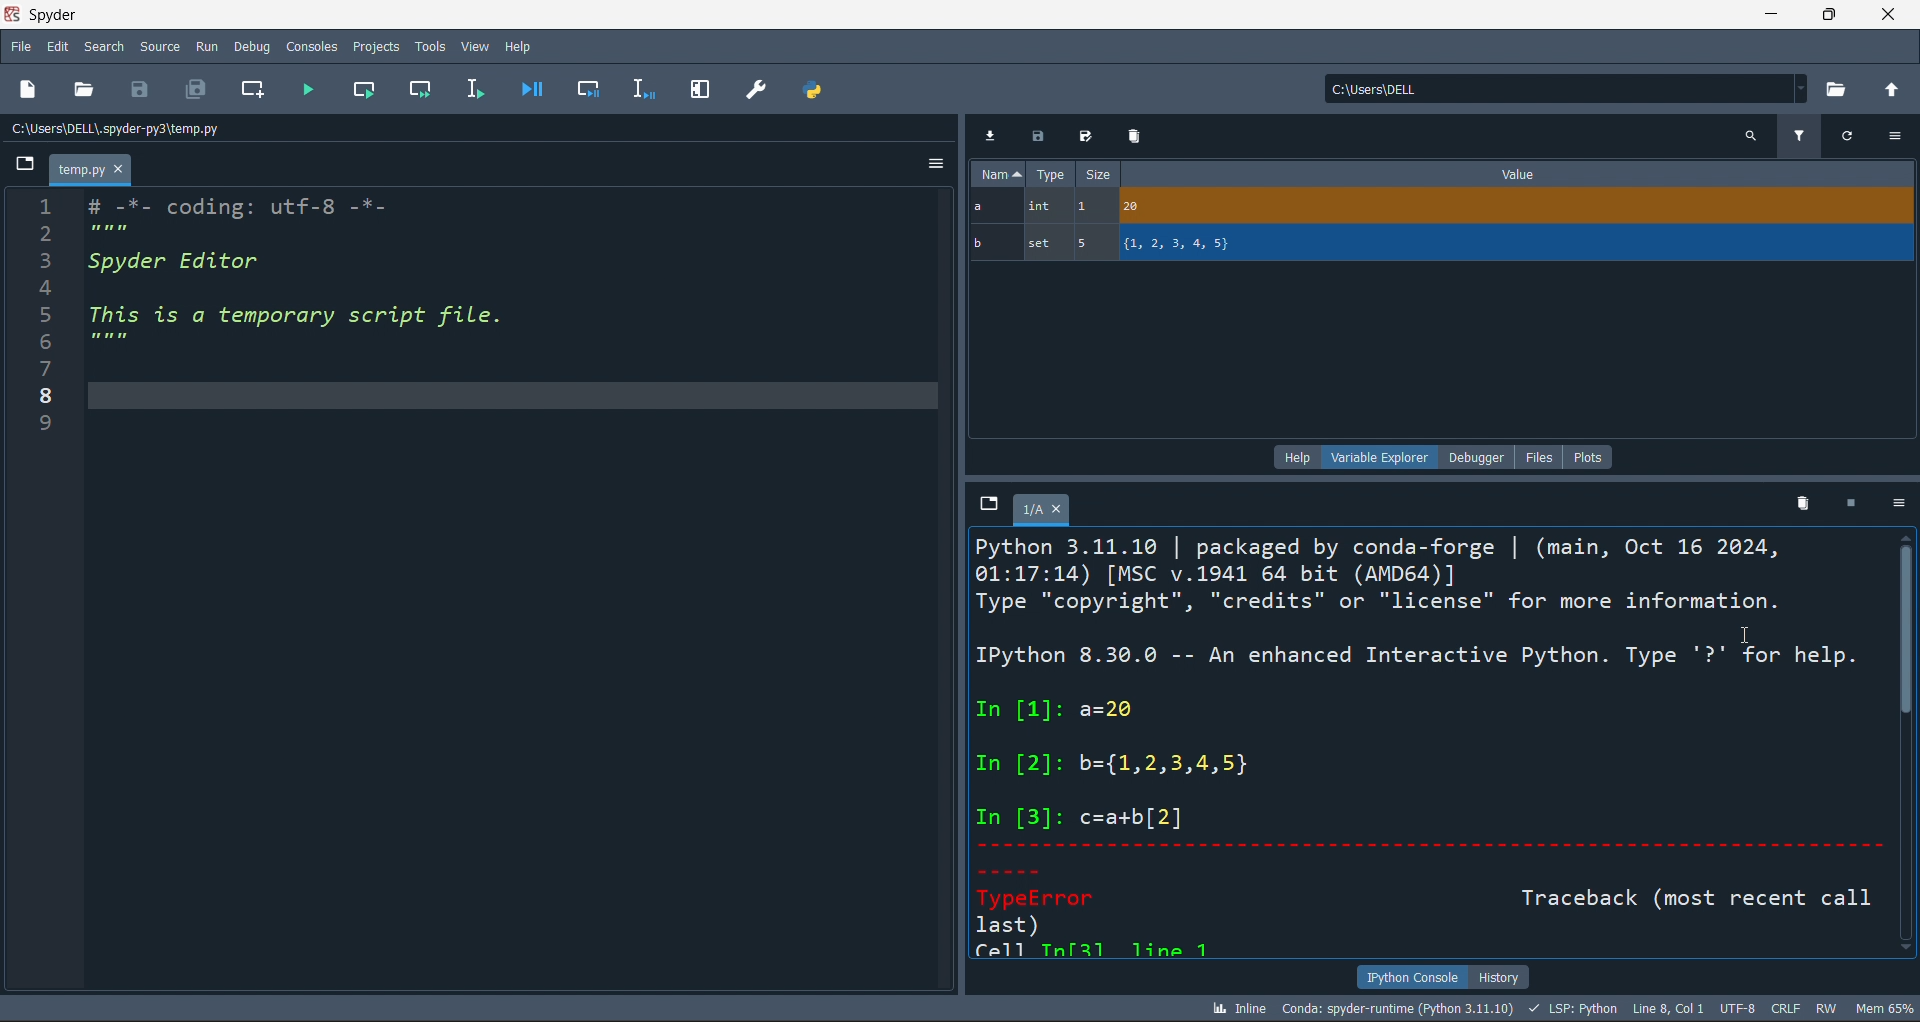 Image resolution: width=1920 pixels, height=1022 pixels. I want to click on preferences, so click(755, 88).